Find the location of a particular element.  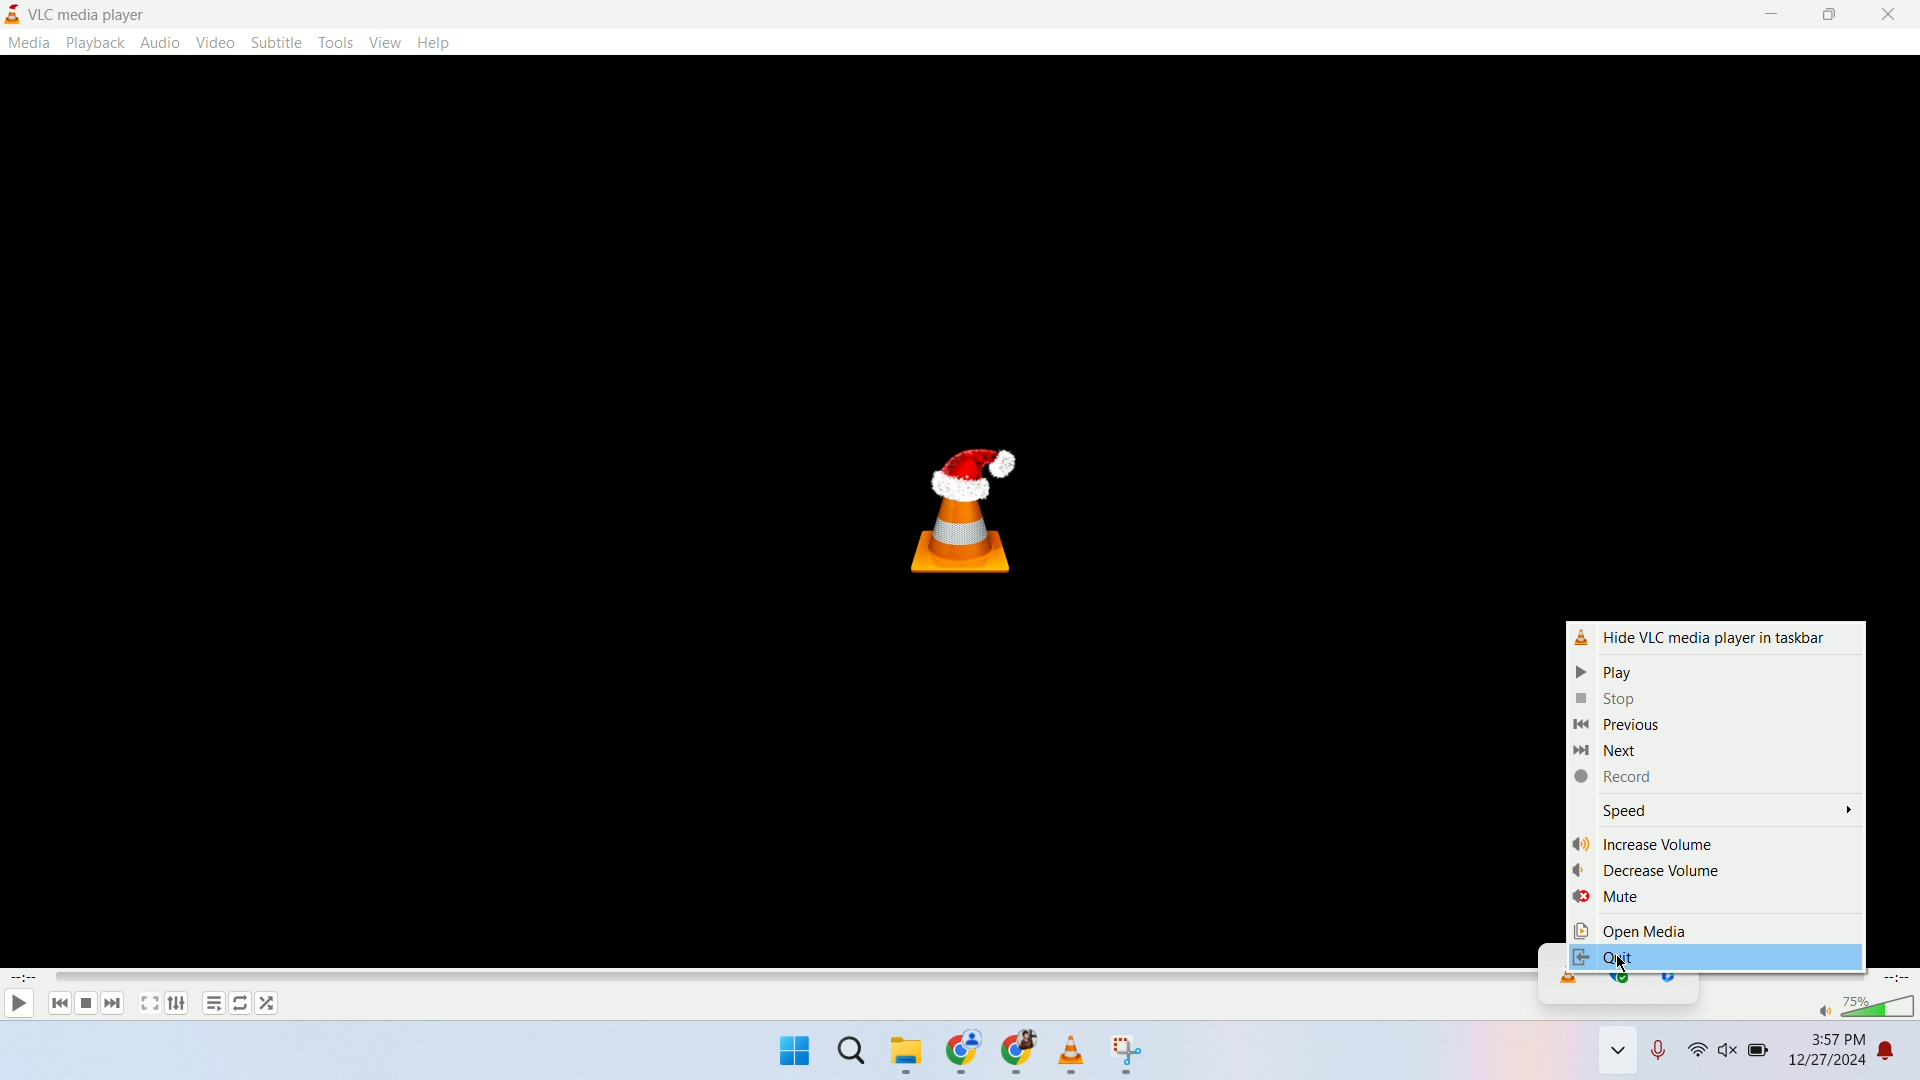

maximize is located at coordinates (1830, 15).